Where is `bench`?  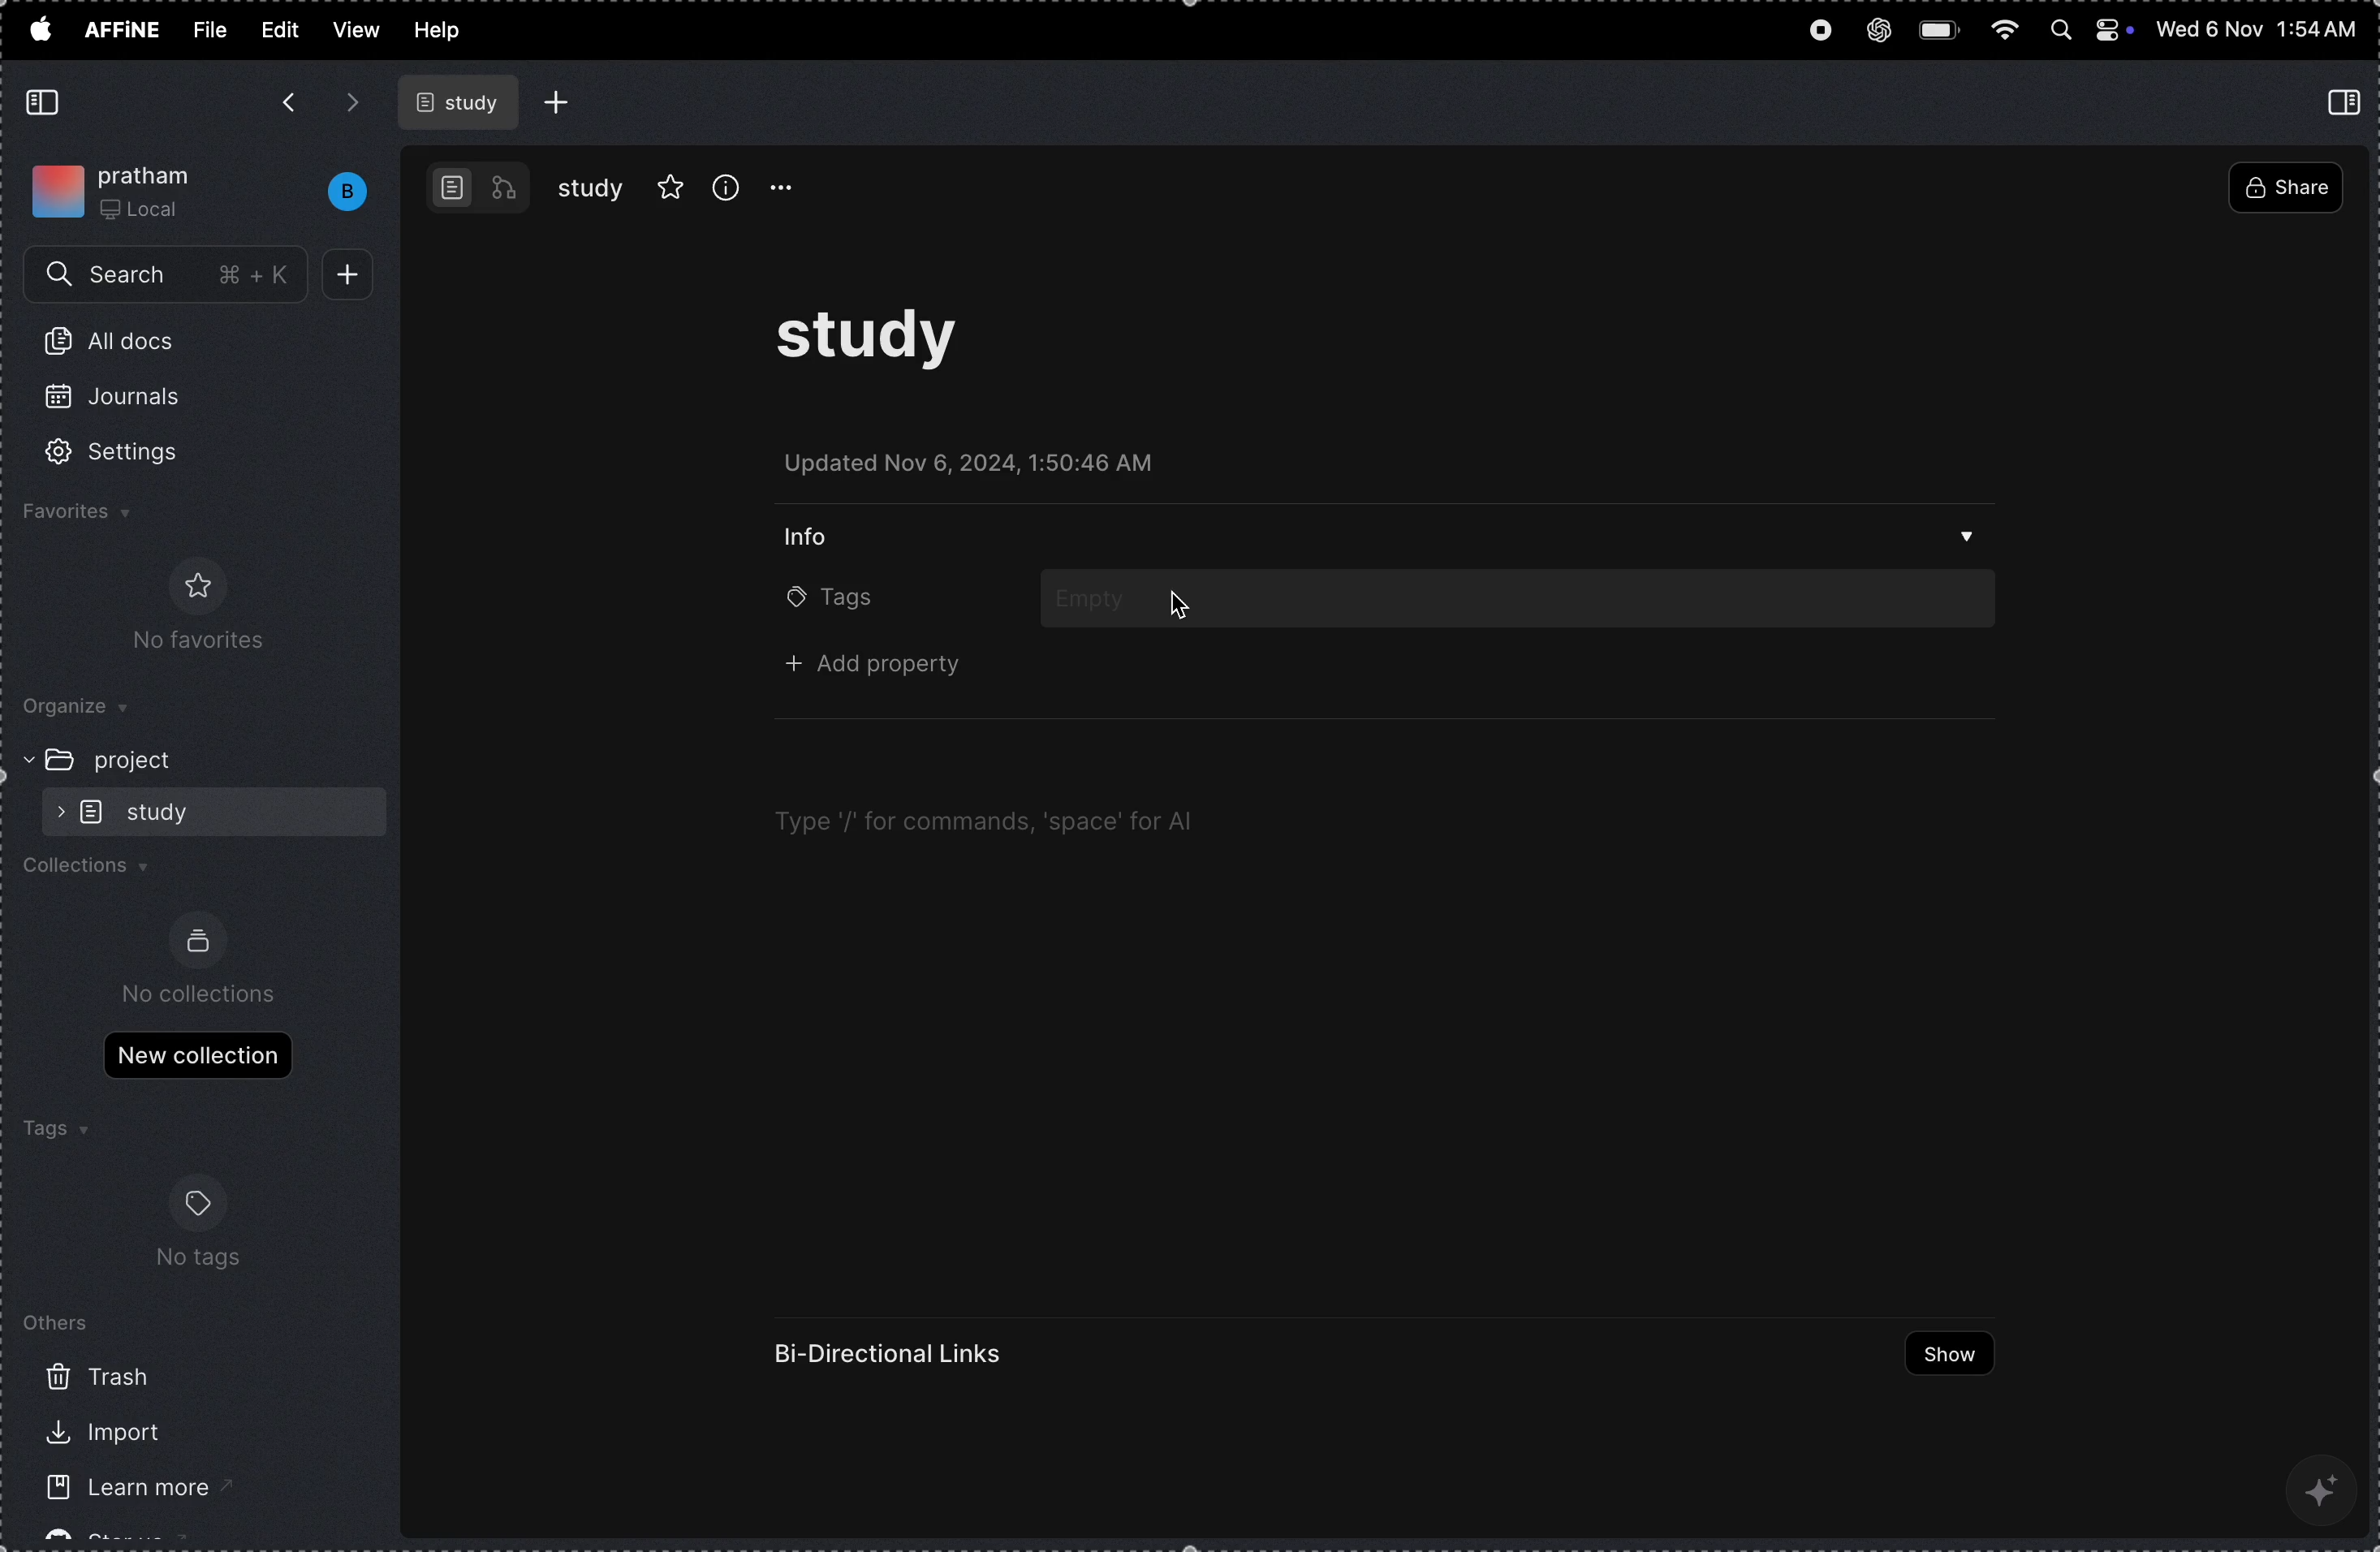 bench is located at coordinates (337, 192).